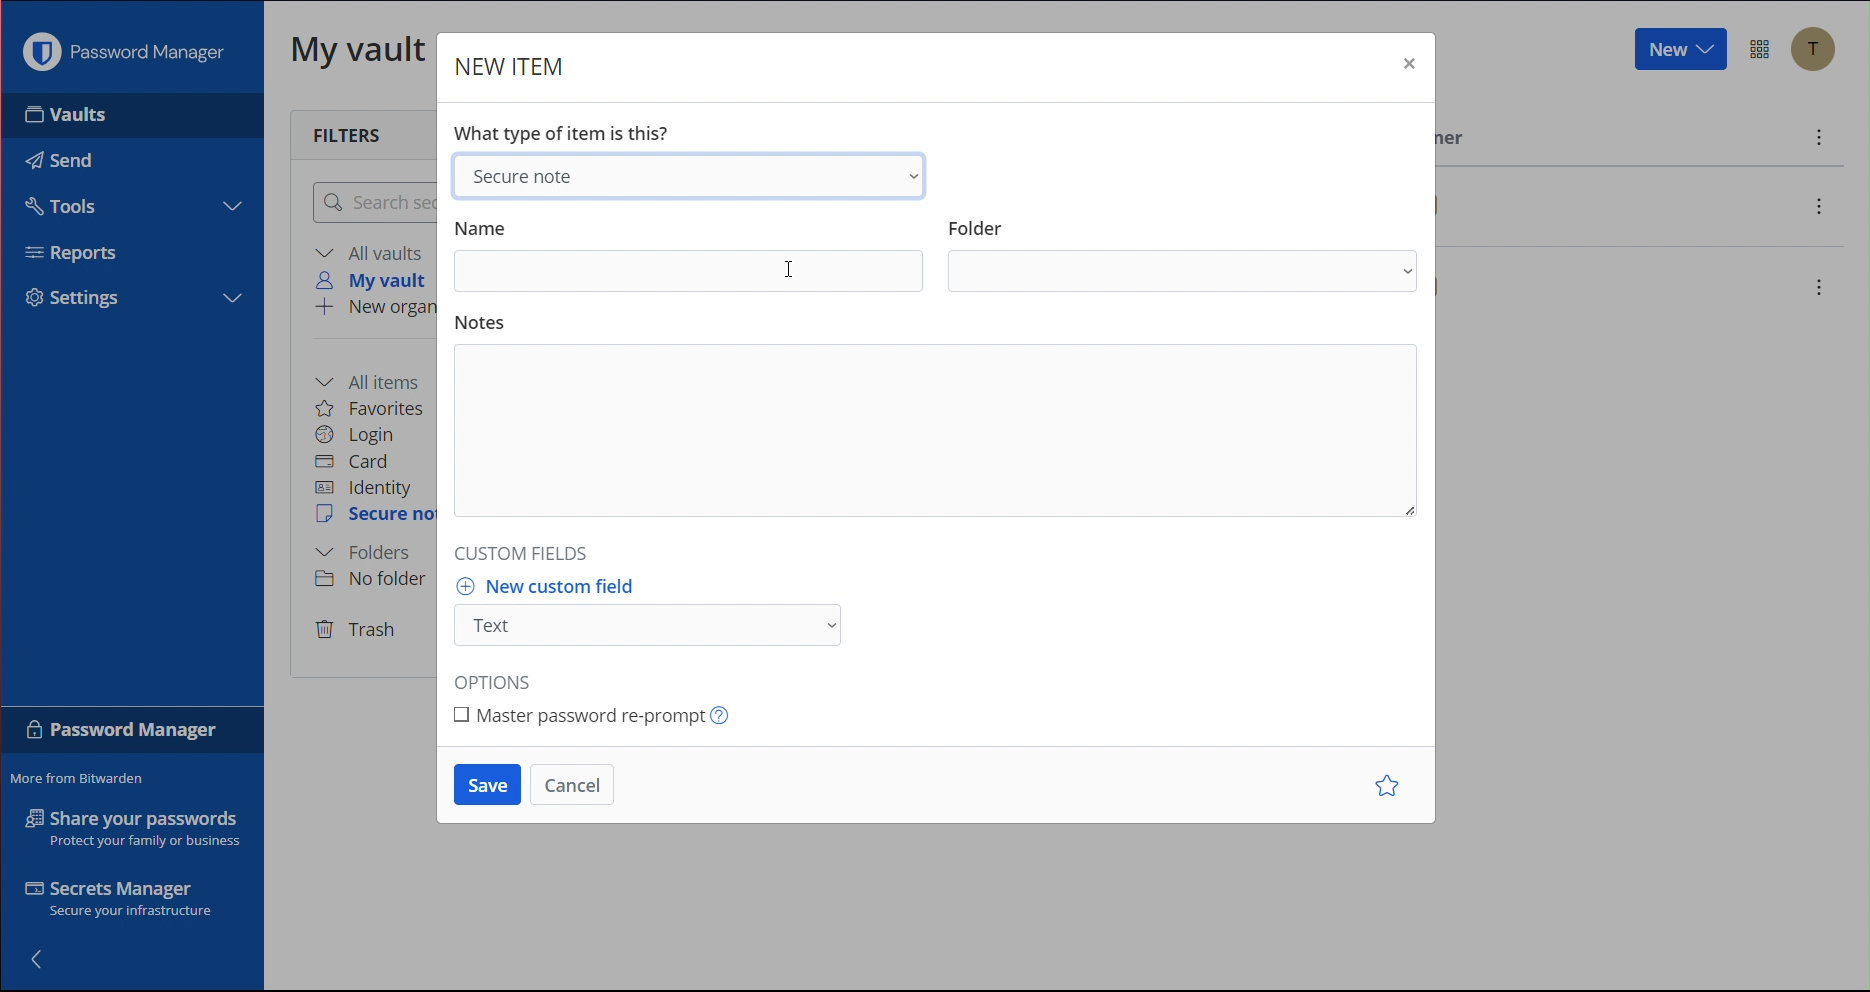 This screenshot has height=992, width=1870. Describe the element at coordinates (518, 67) in the screenshot. I see `New Item` at that location.